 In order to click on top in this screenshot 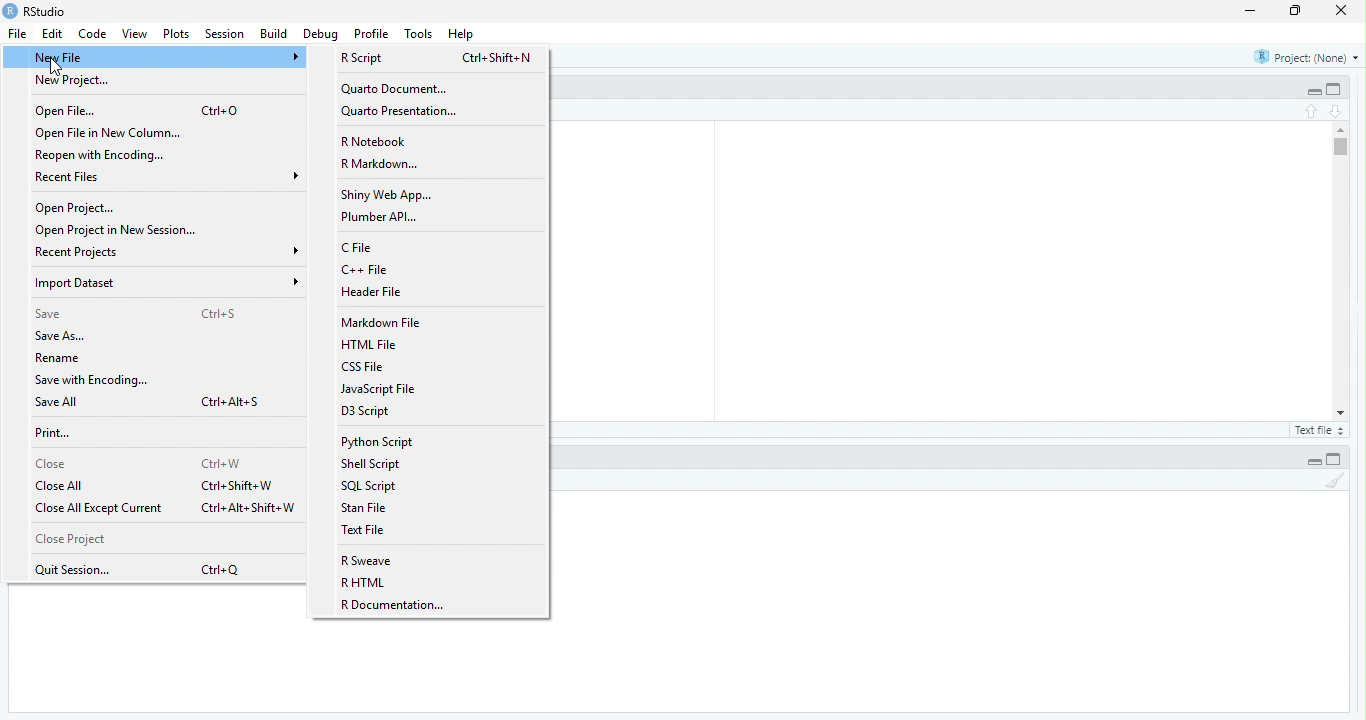, I will do `click(1313, 111)`.